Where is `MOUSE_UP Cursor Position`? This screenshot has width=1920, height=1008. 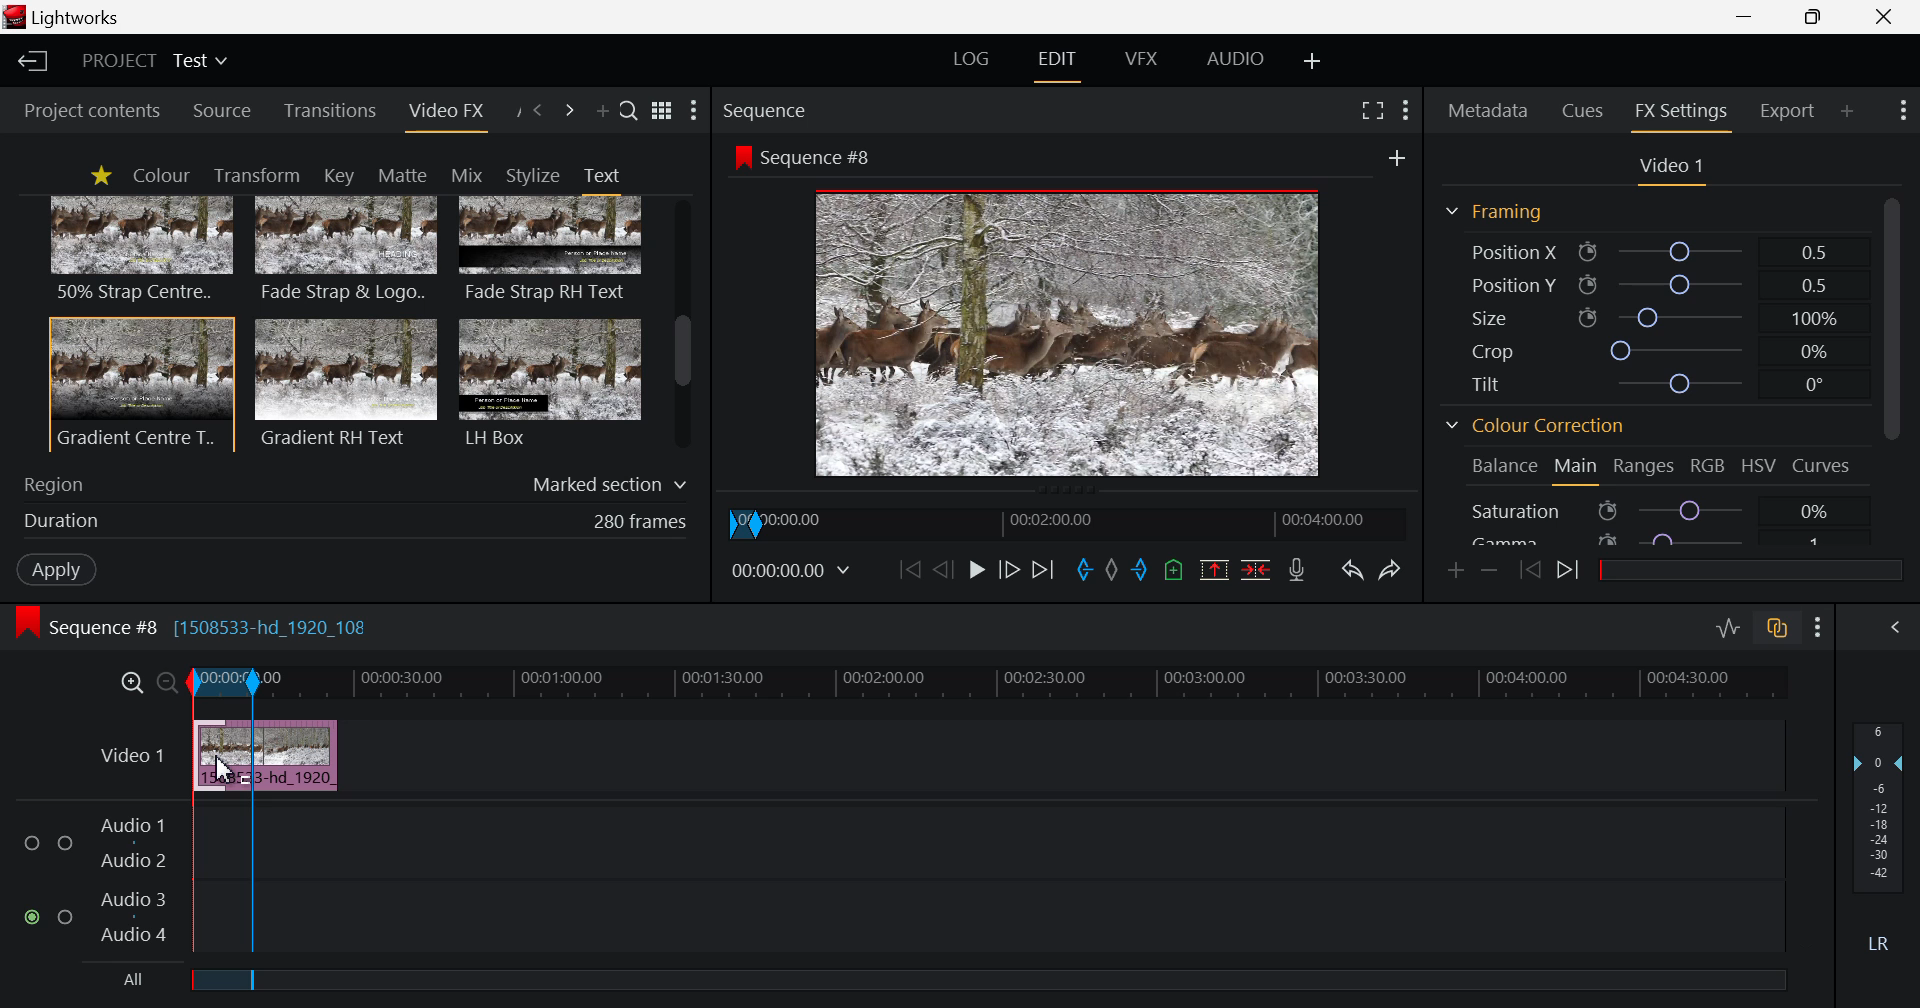
MOUSE_UP Cursor Position is located at coordinates (222, 766).